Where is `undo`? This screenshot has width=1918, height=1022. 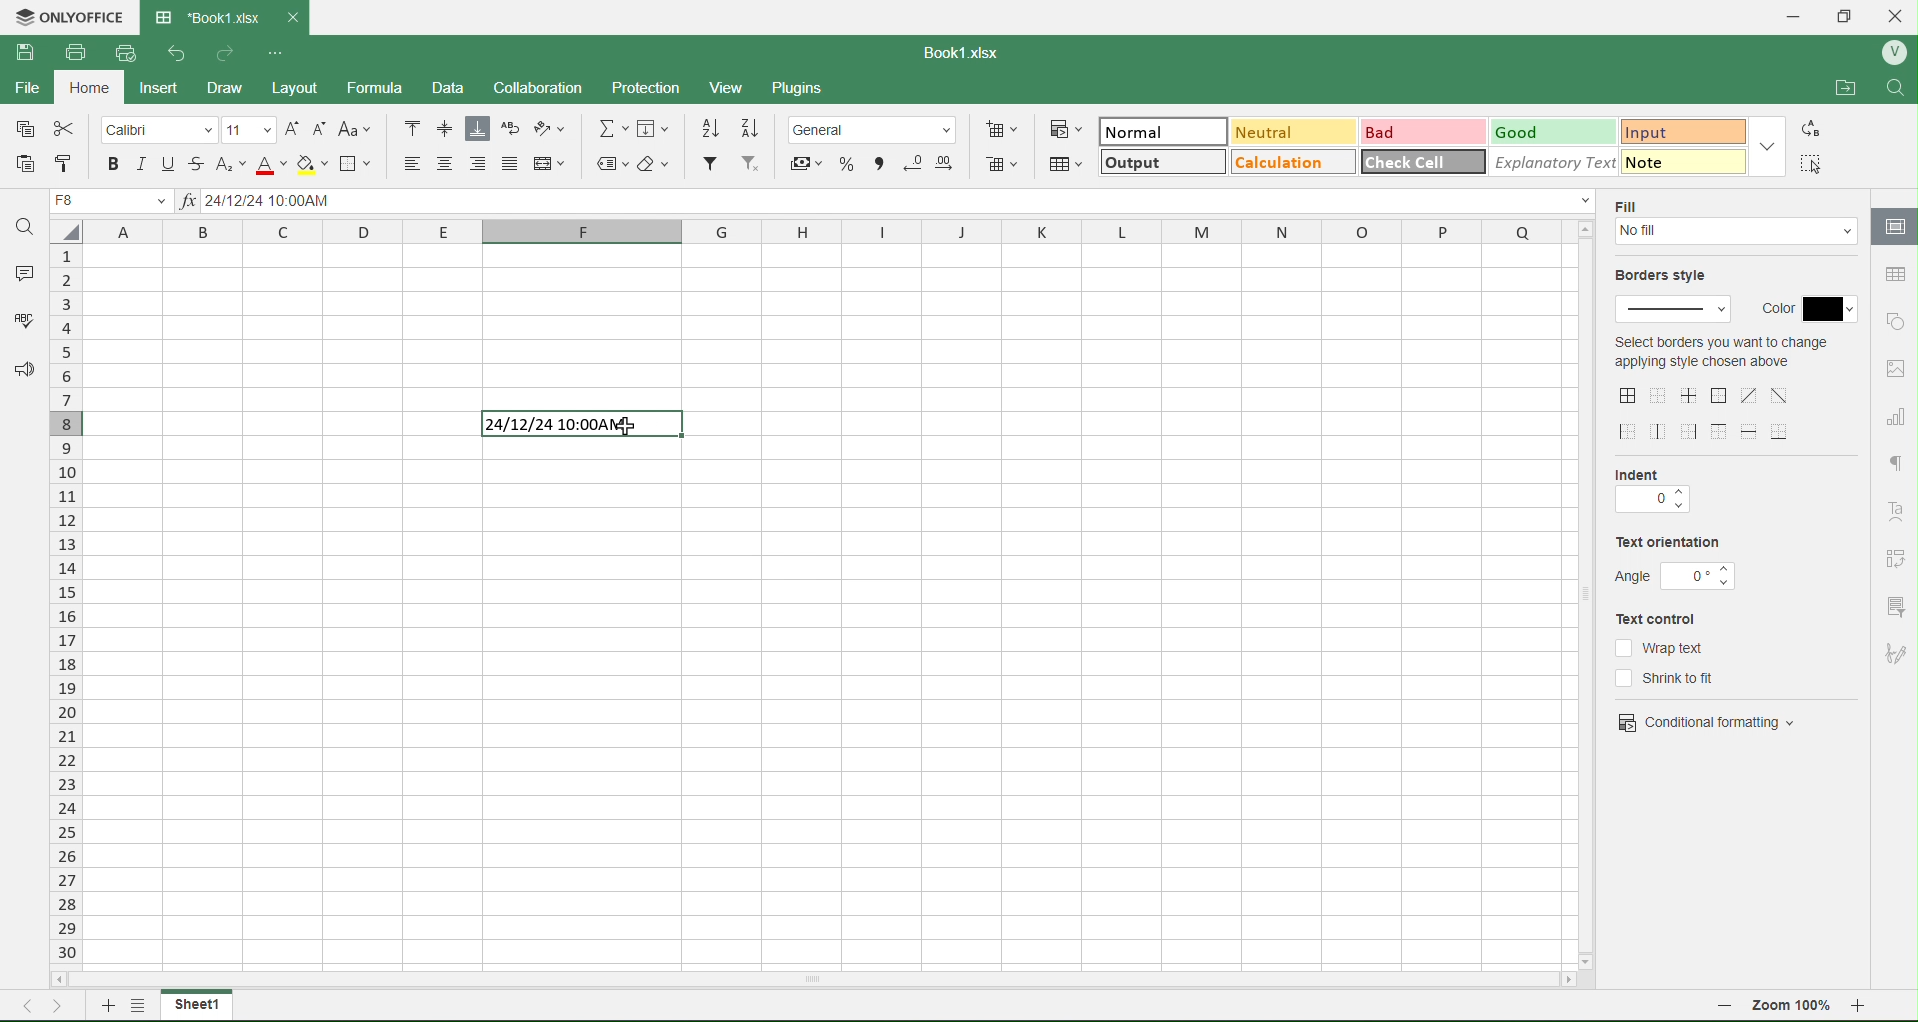
undo is located at coordinates (171, 53).